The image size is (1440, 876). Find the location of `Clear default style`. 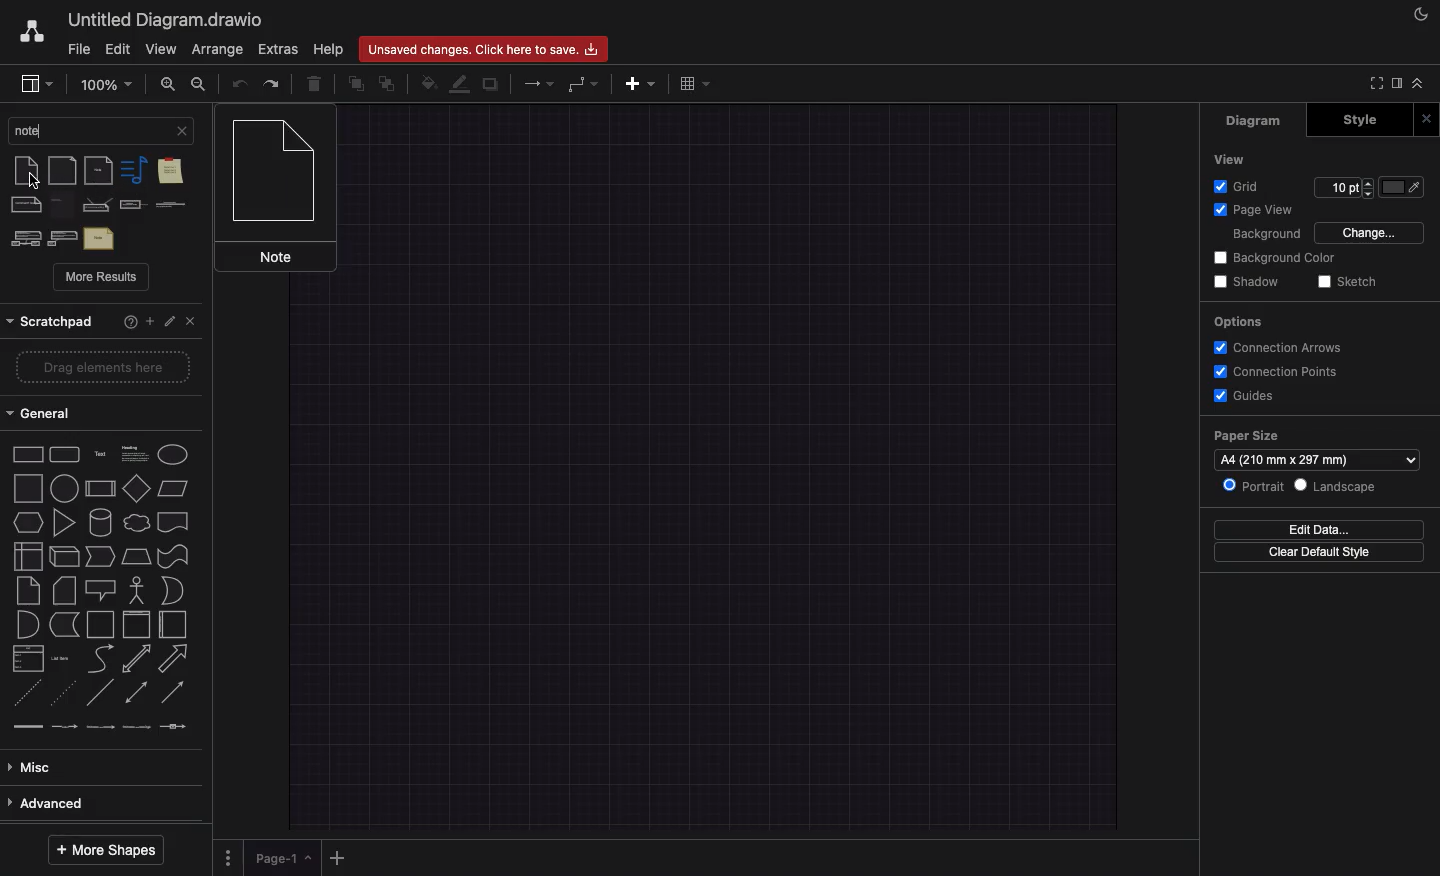

Clear default style is located at coordinates (1318, 553).